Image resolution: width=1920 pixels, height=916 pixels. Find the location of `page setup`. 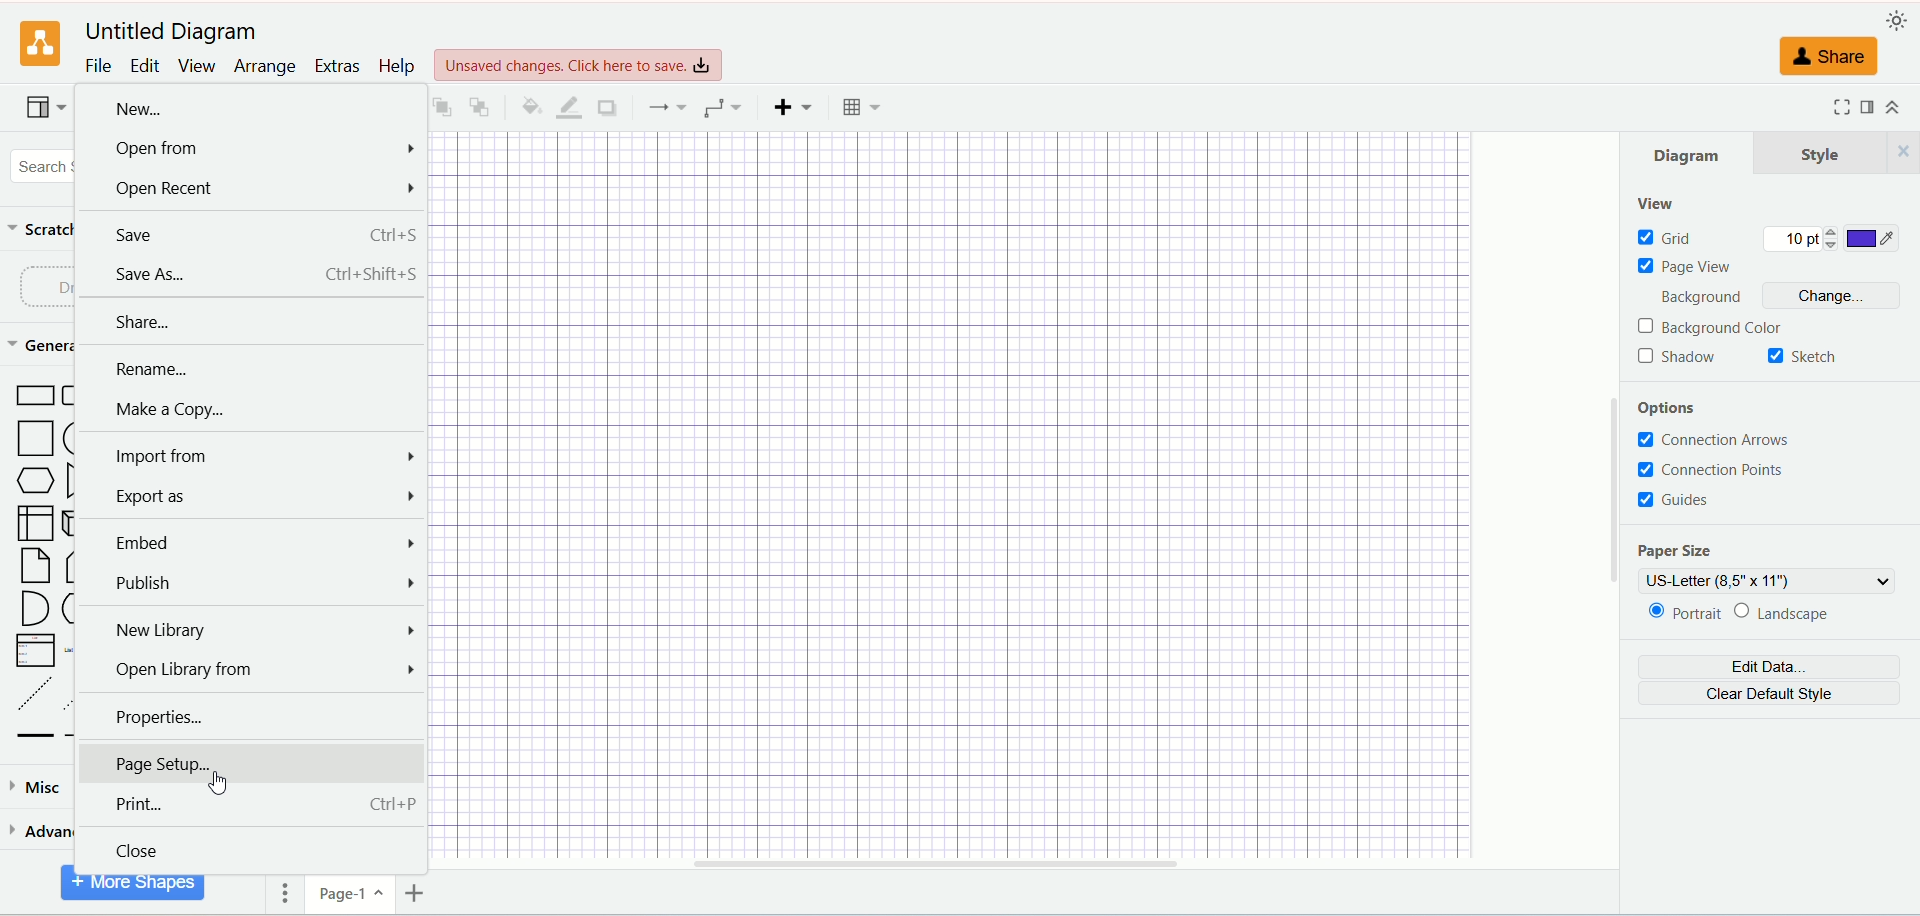

page setup is located at coordinates (255, 763).